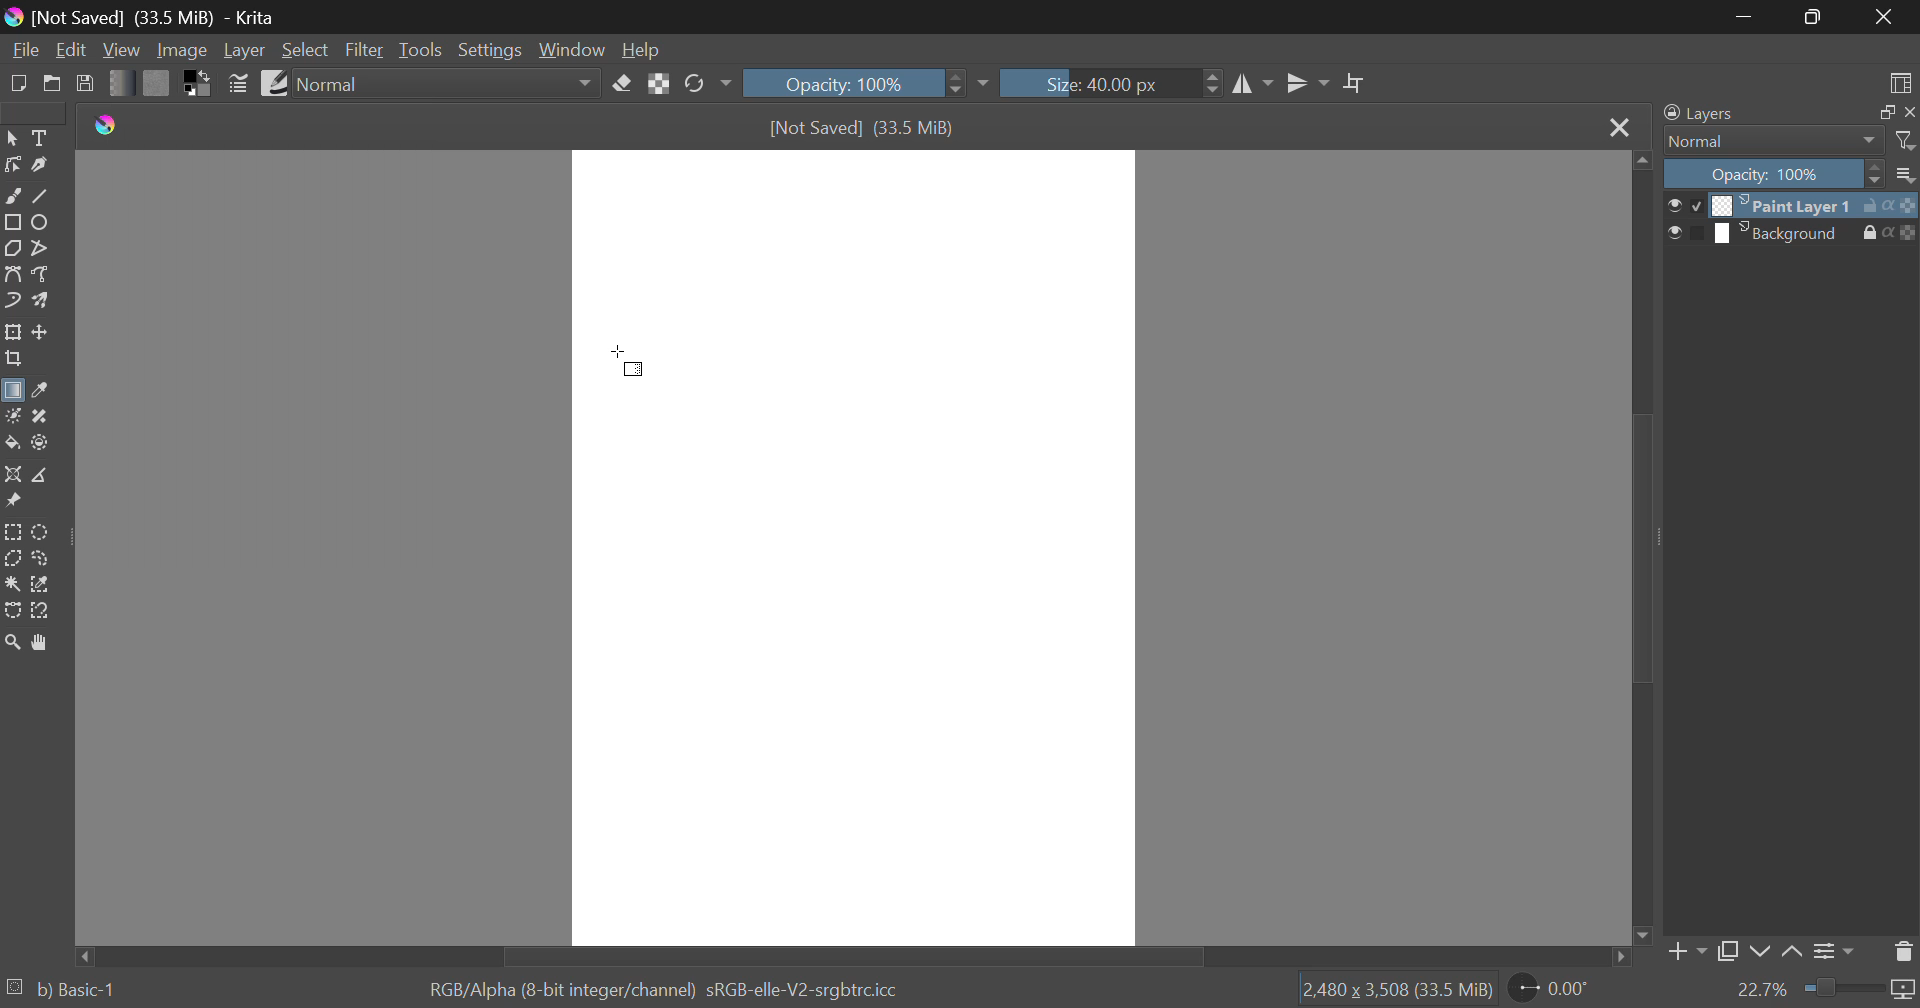 The height and width of the screenshot is (1008, 1920). Describe the element at coordinates (1686, 232) in the screenshot. I see `preview` at that location.